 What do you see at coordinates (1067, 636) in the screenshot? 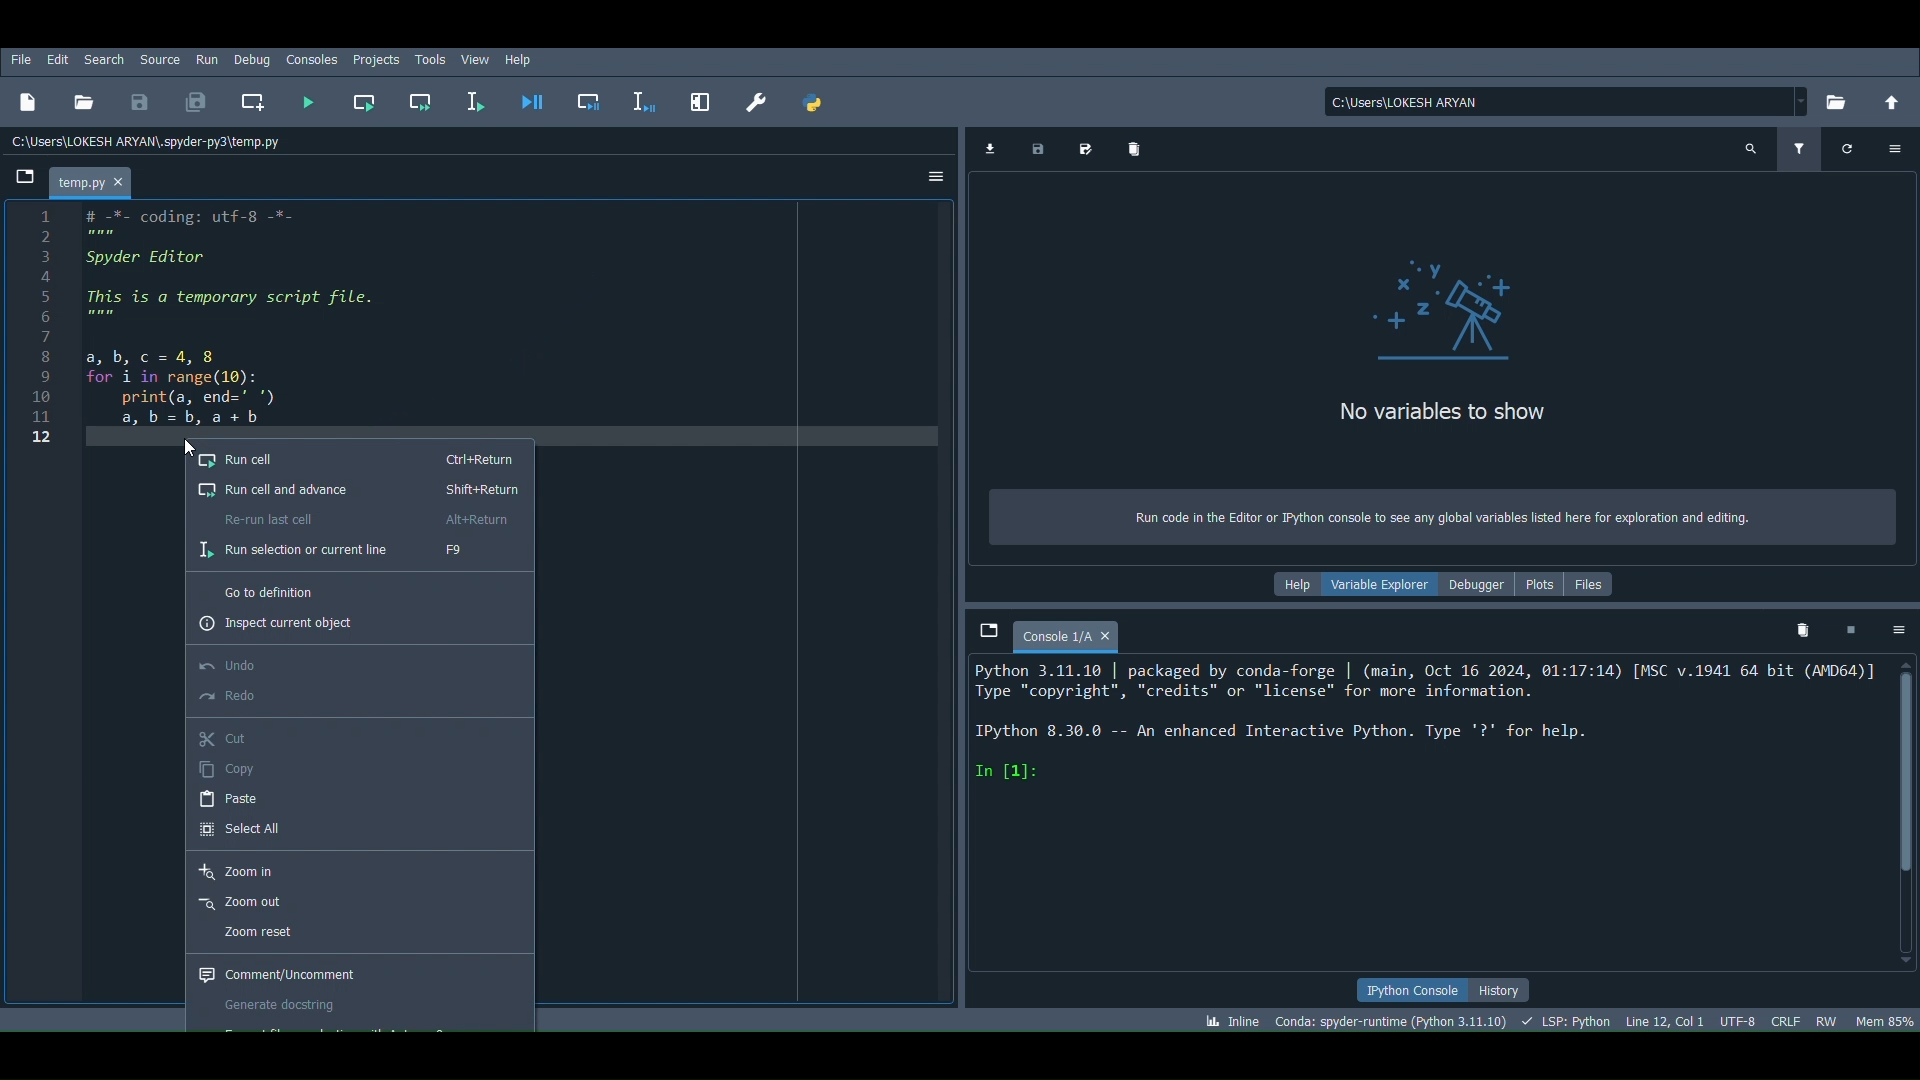
I see `Console` at bounding box center [1067, 636].